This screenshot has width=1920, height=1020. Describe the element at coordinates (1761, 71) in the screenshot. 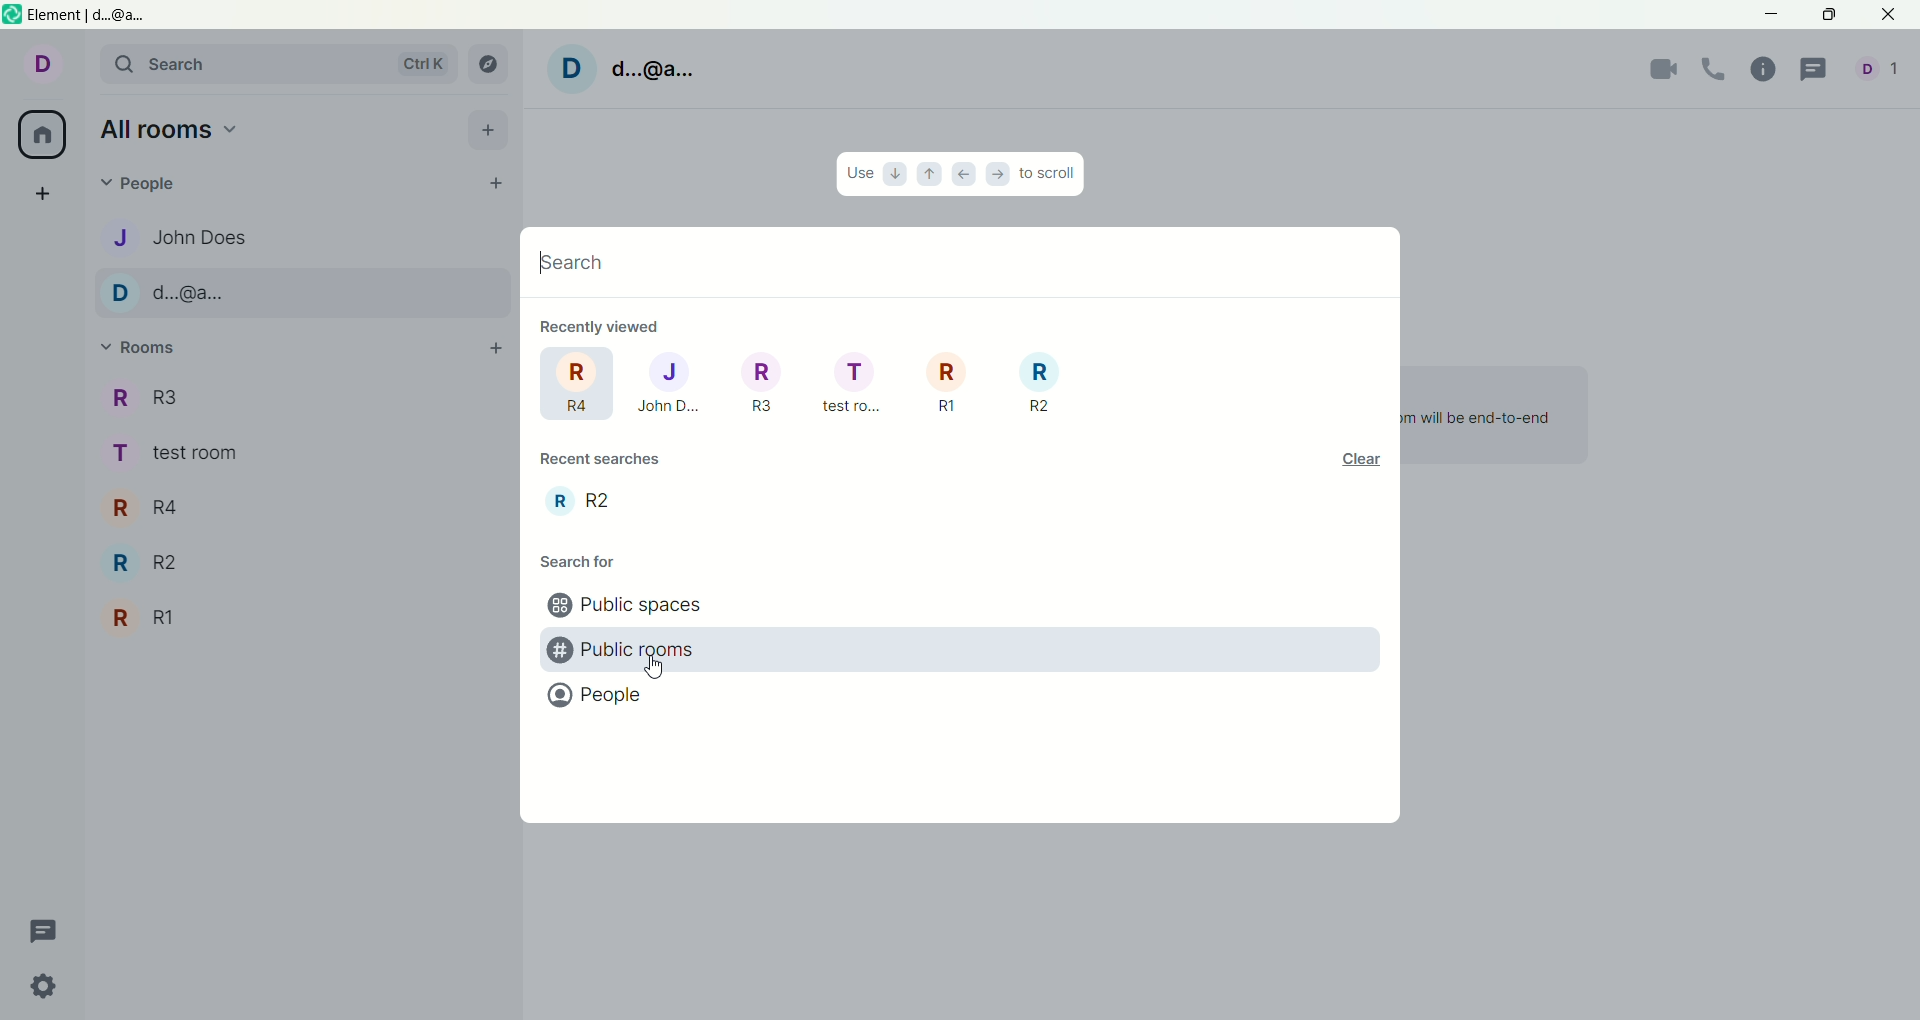

I see `room info` at that location.